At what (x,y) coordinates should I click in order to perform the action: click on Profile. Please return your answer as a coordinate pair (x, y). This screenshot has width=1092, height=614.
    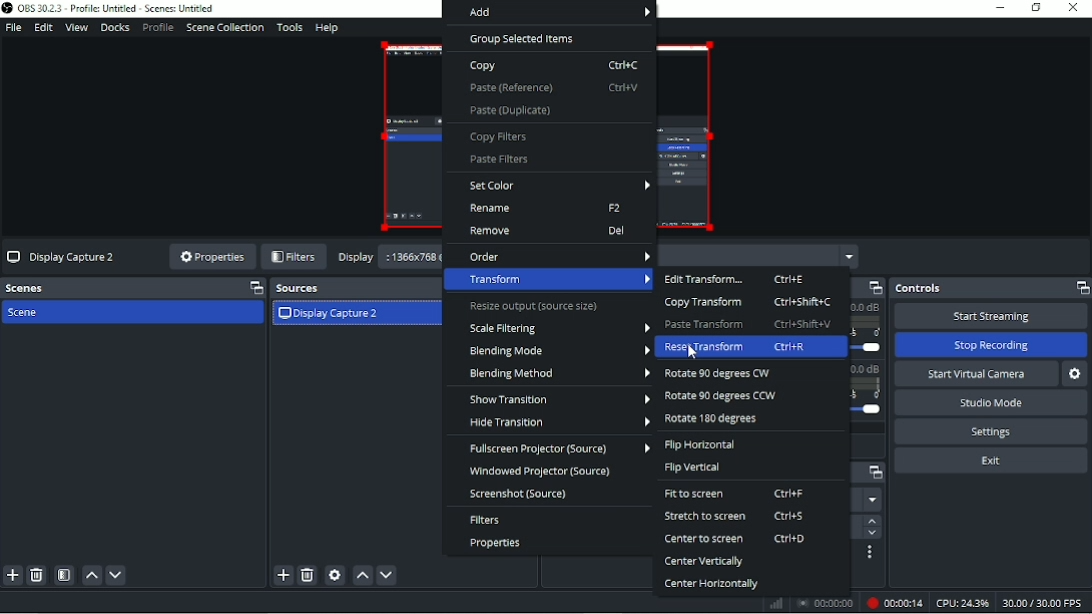
    Looking at the image, I should click on (157, 28).